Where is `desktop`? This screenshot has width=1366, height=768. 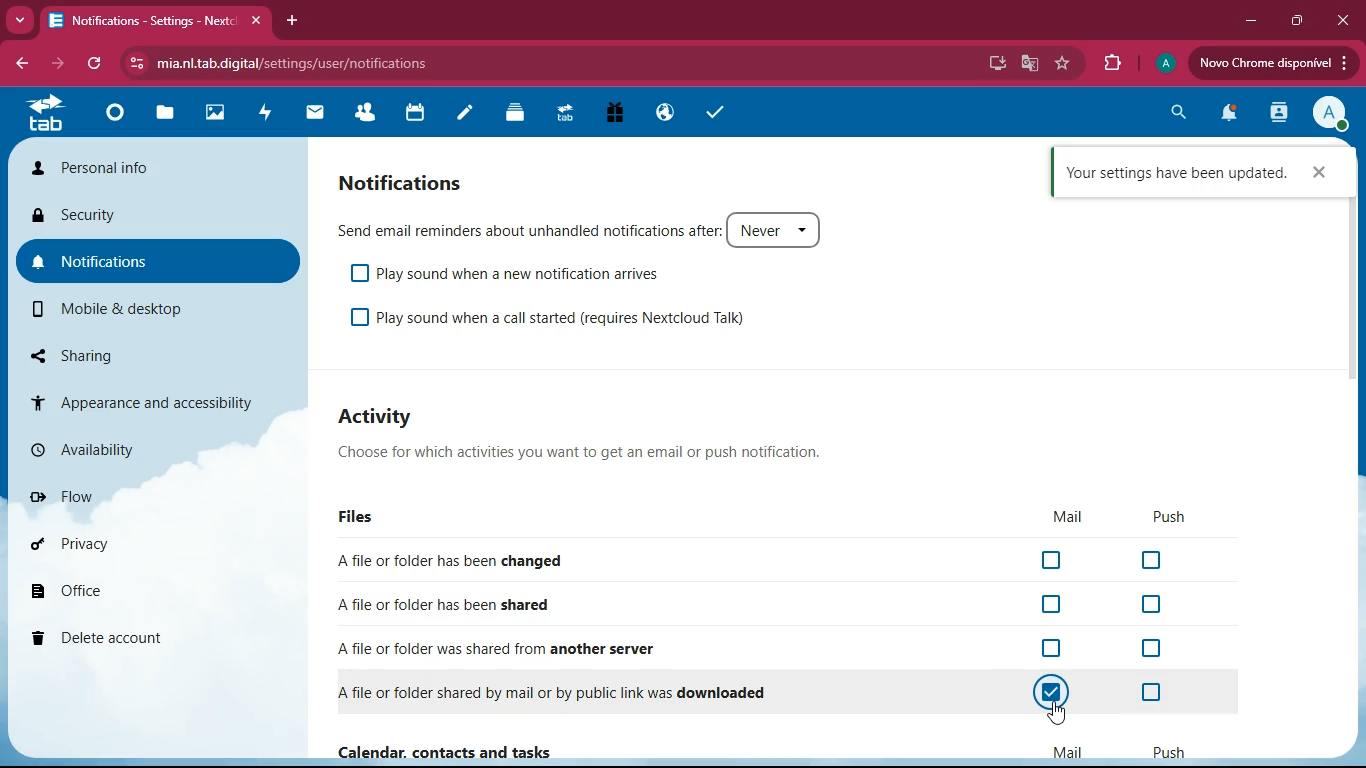 desktop is located at coordinates (995, 62).